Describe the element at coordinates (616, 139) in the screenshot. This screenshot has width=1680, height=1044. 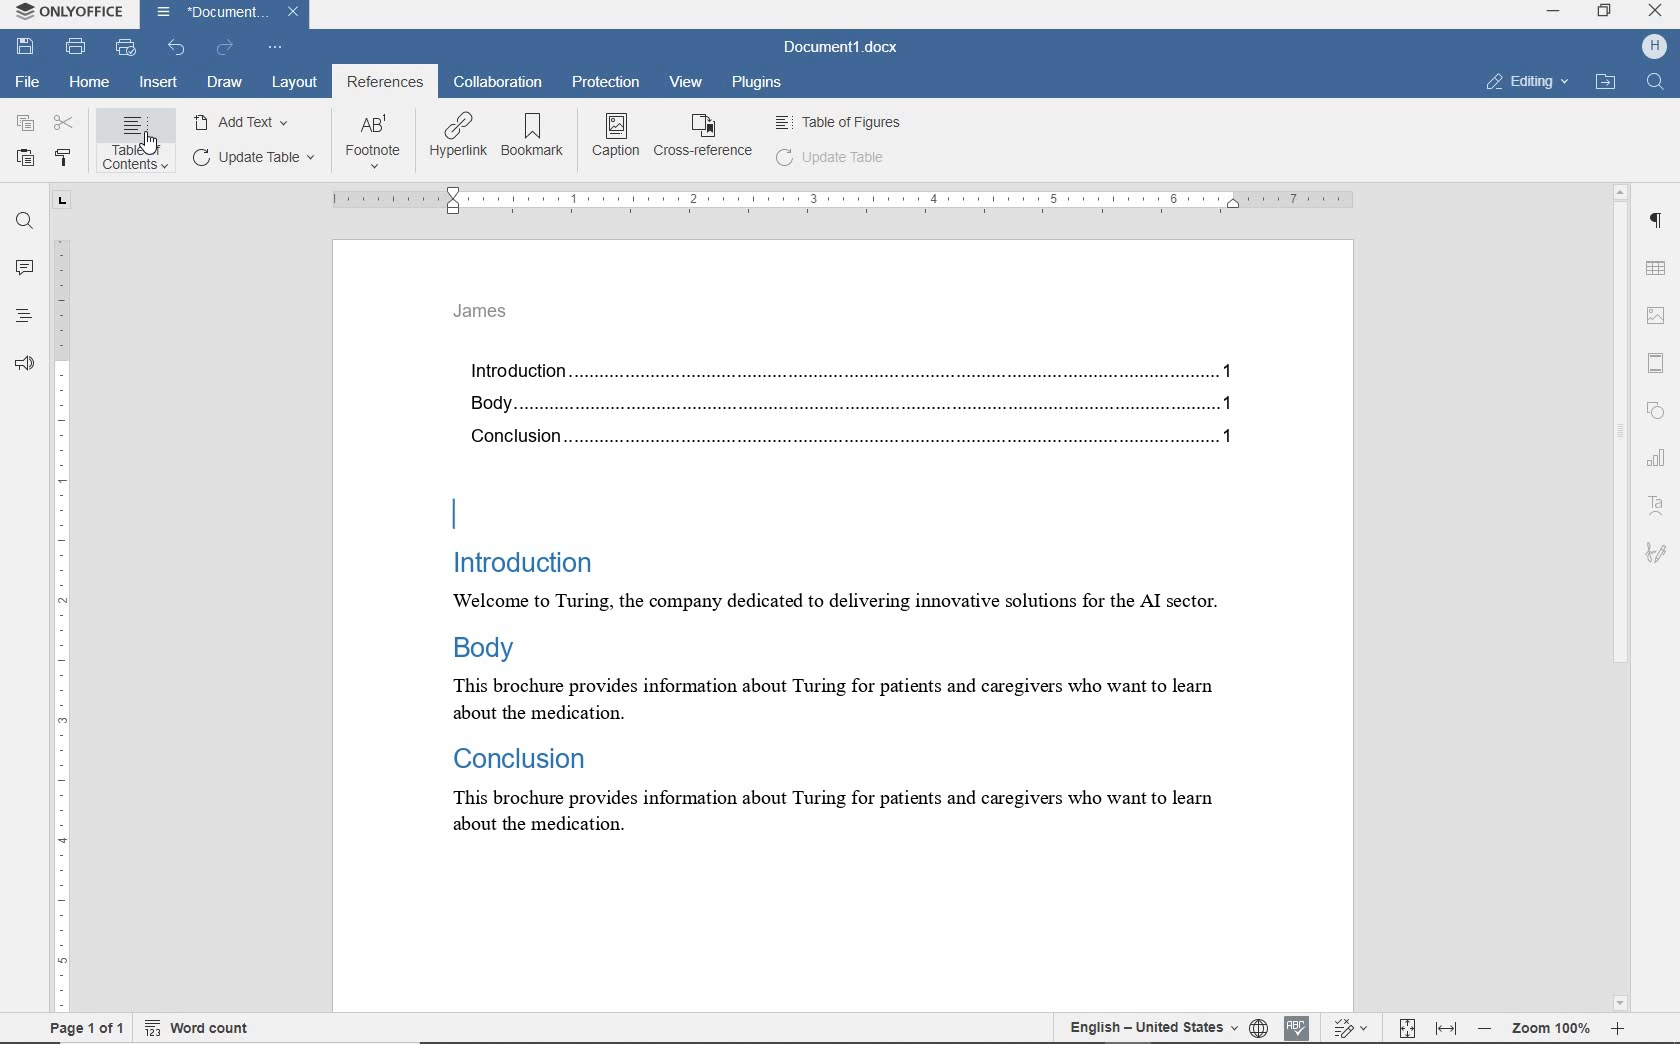
I see `caption` at that location.